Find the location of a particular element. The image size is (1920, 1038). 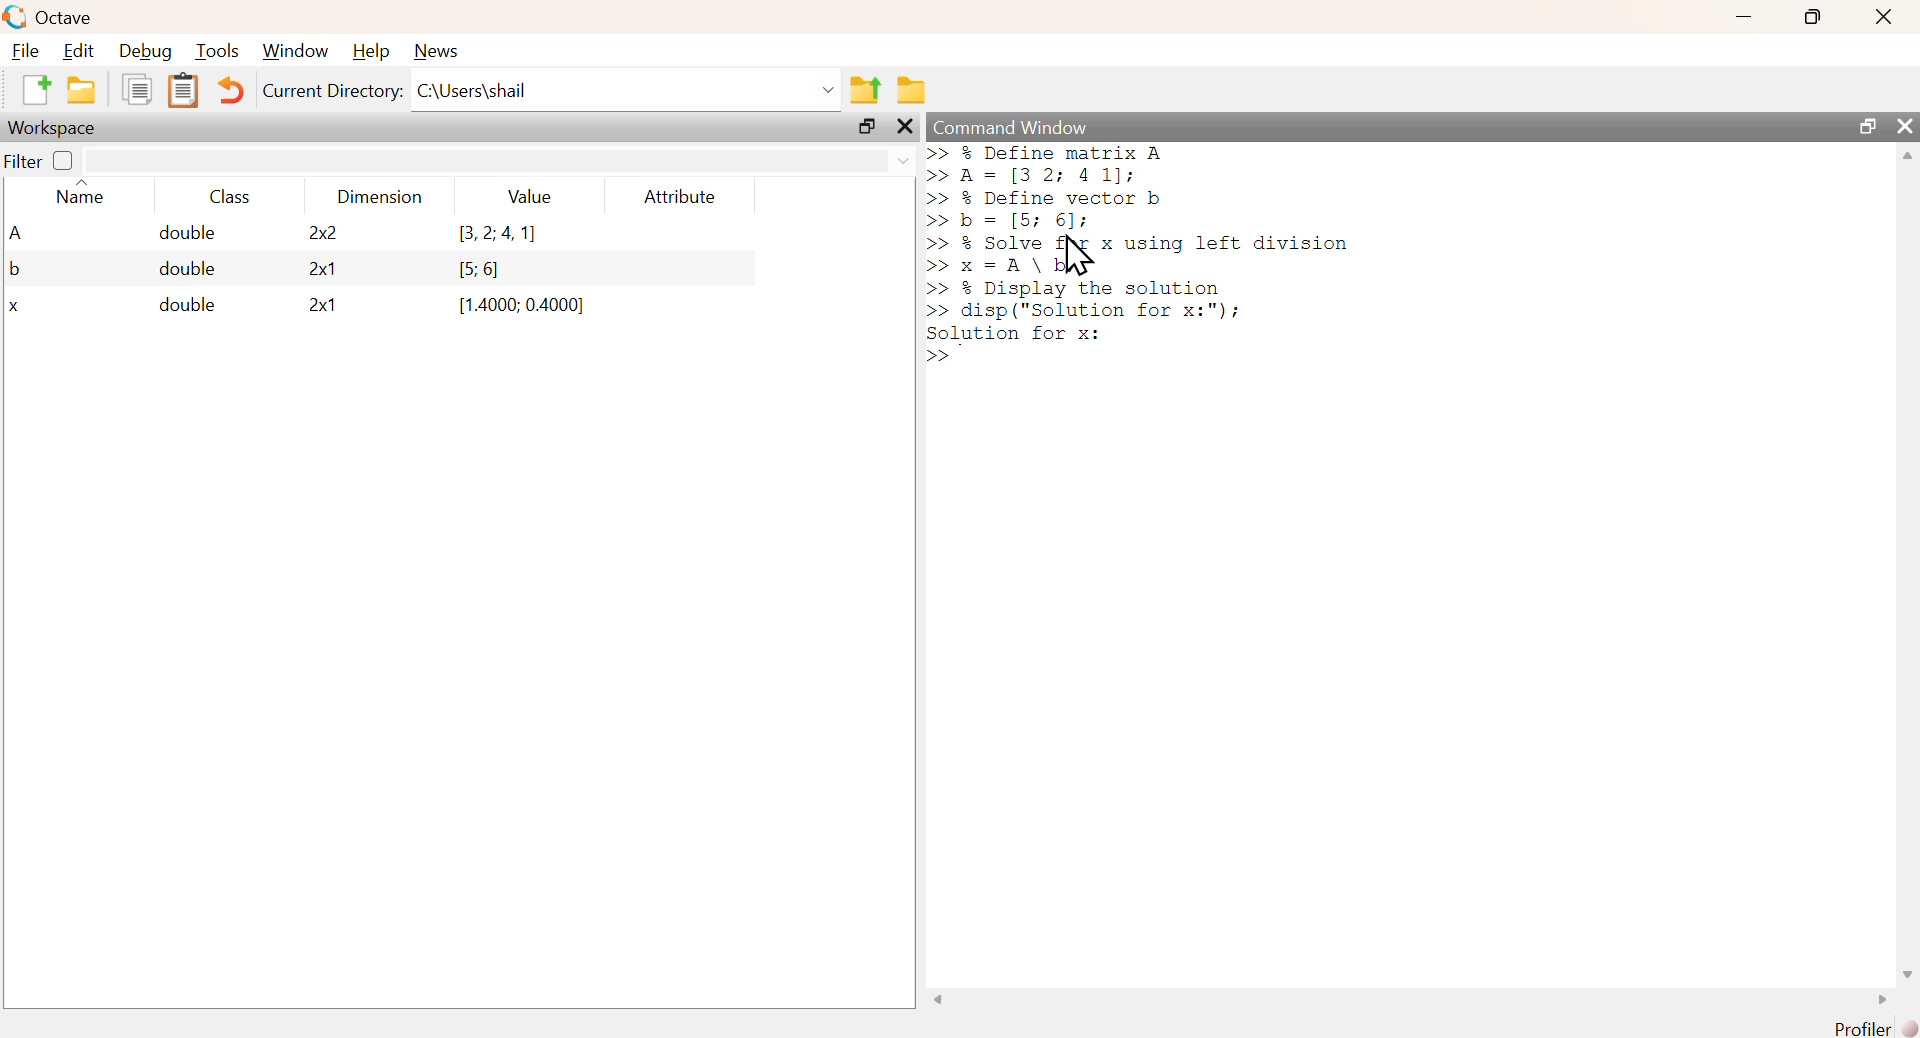

2x2 is located at coordinates (310, 234).